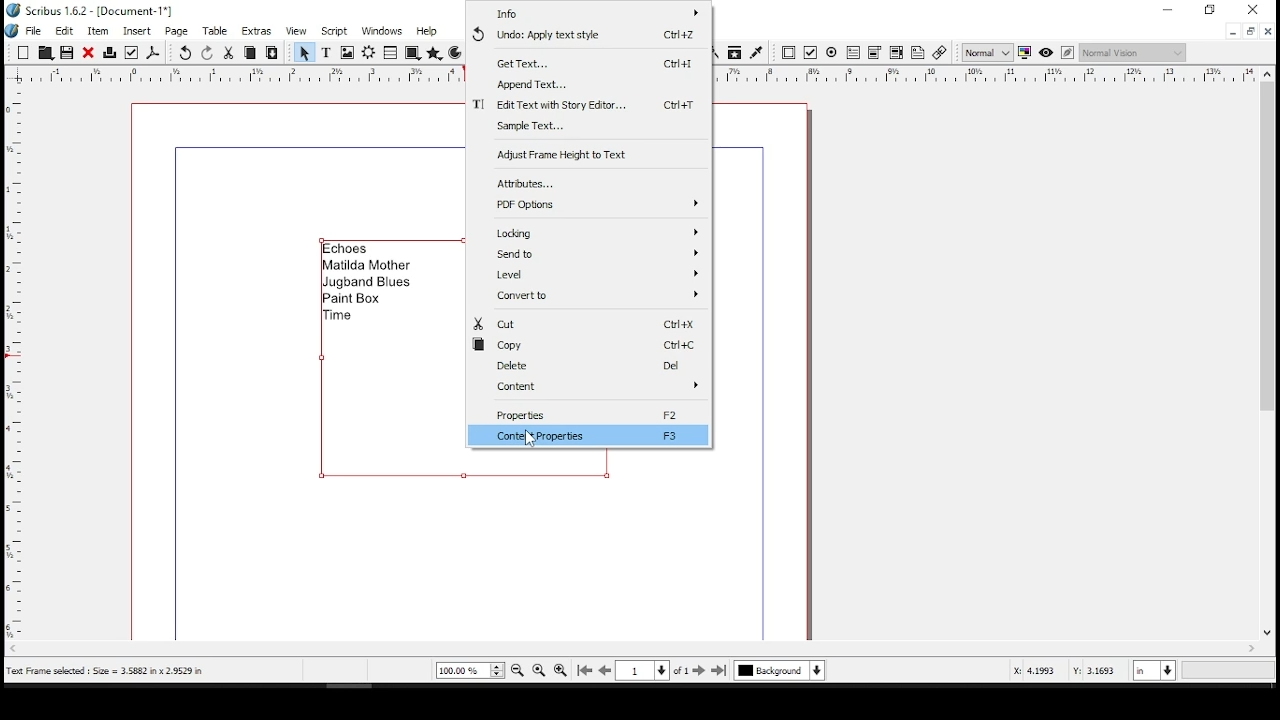 The image size is (1280, 720). I want to click on properties, so click(592, 414).